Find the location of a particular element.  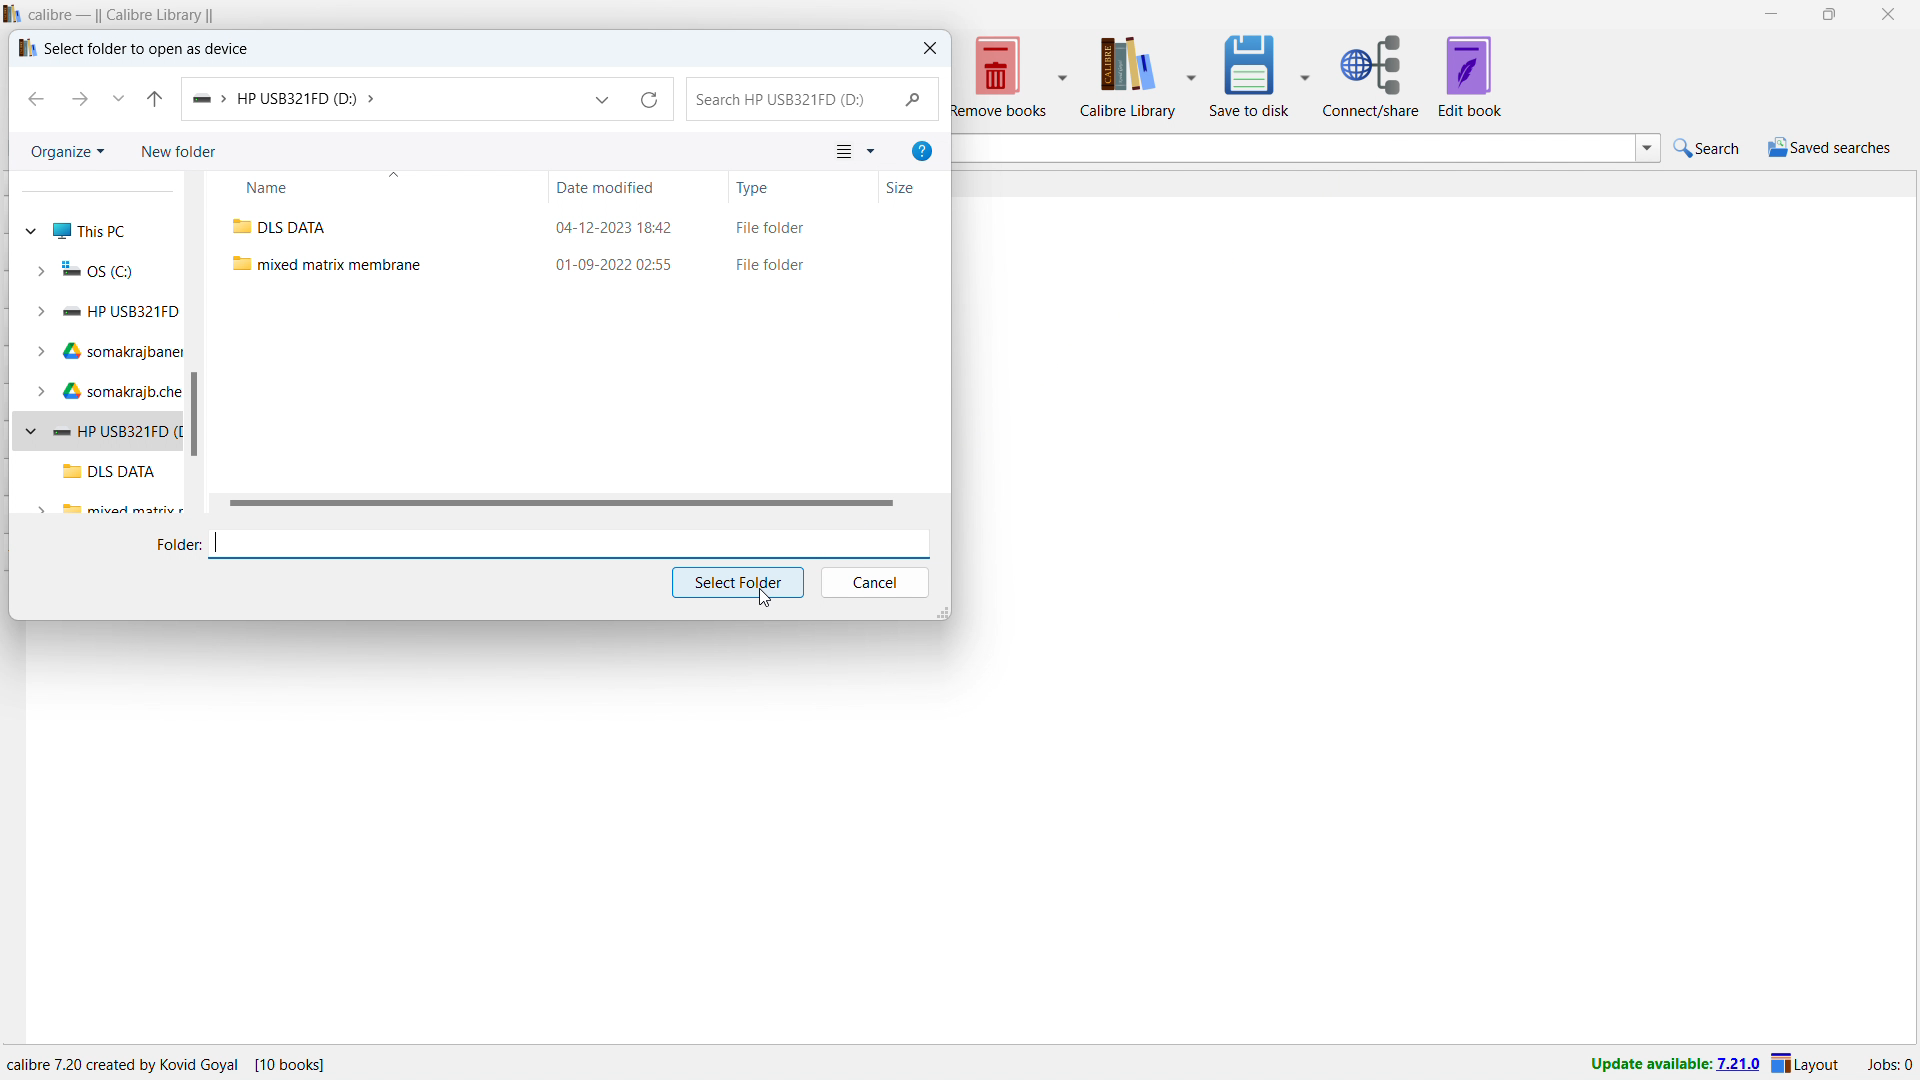

select folder to open as device is located at coordinates (133, 47).